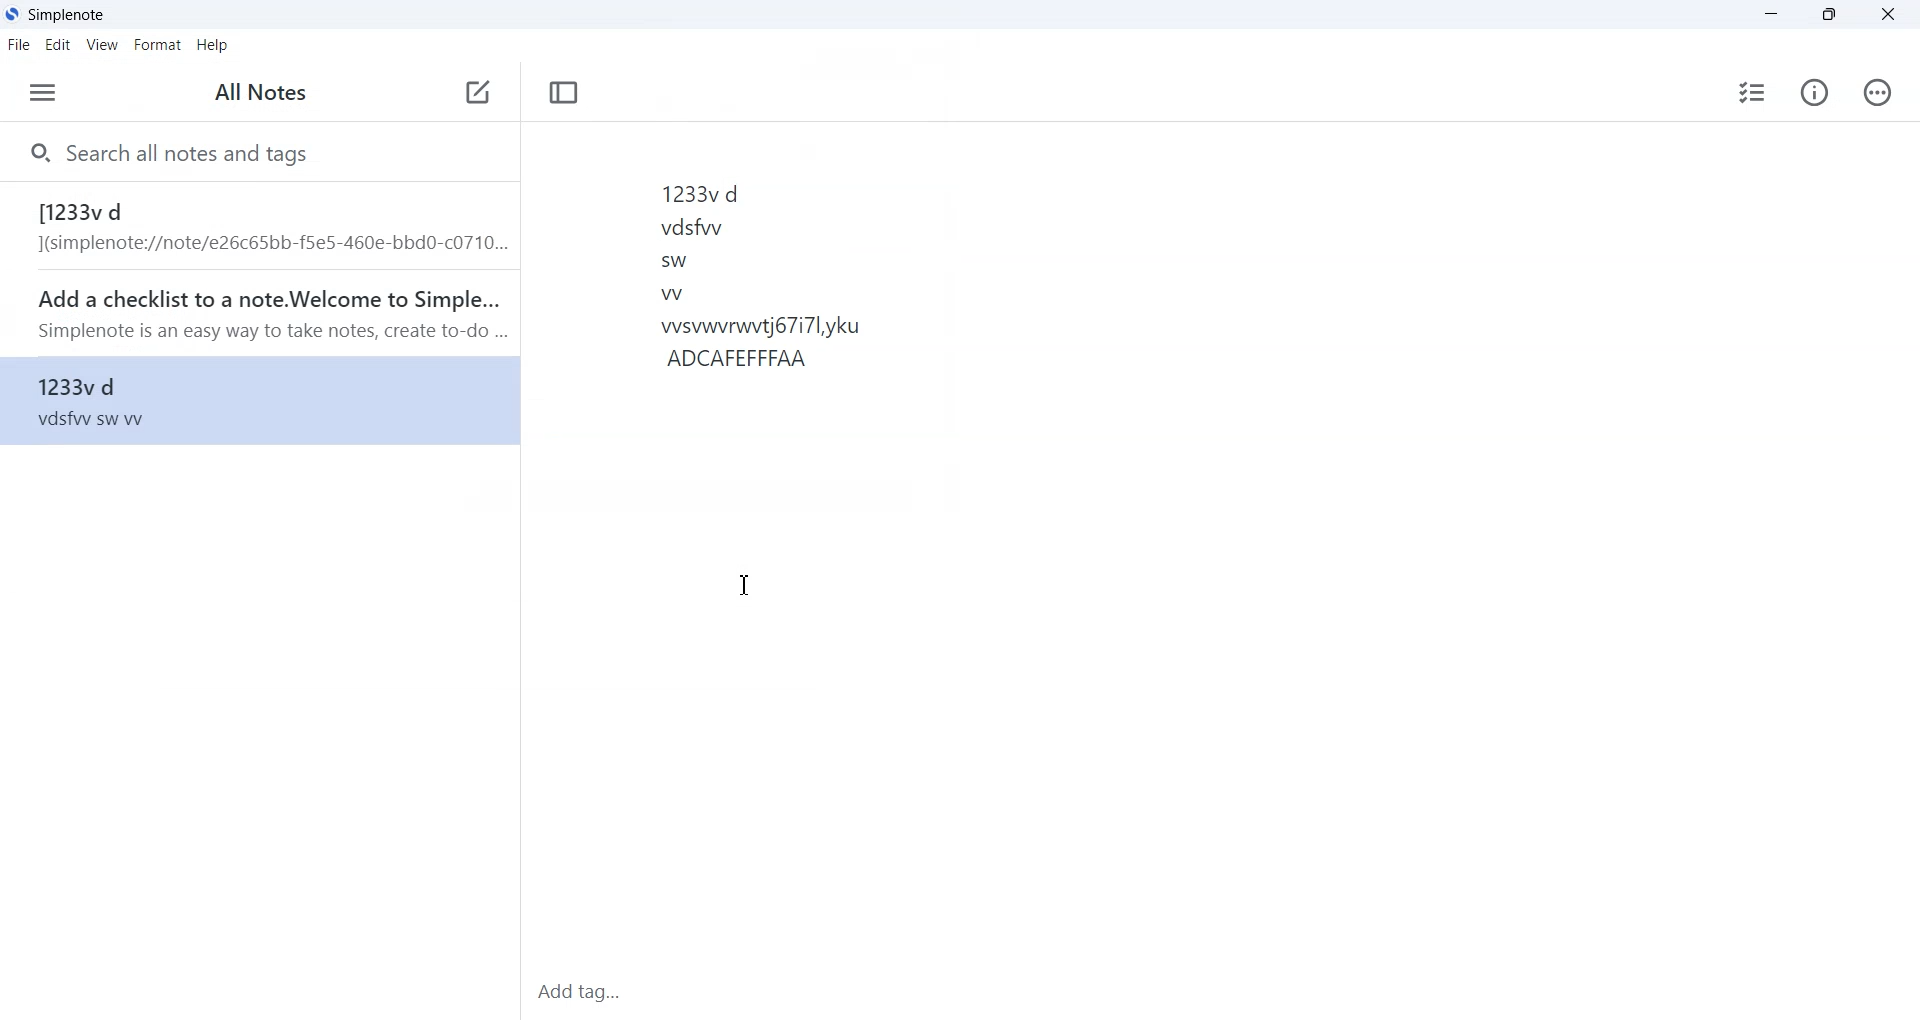 The width and height of the screenshot is (1920, 1020). What do you see at coordinates (1827, 15) in the screenshot?
I see `Maximize` at bounding box center [1827, 15].